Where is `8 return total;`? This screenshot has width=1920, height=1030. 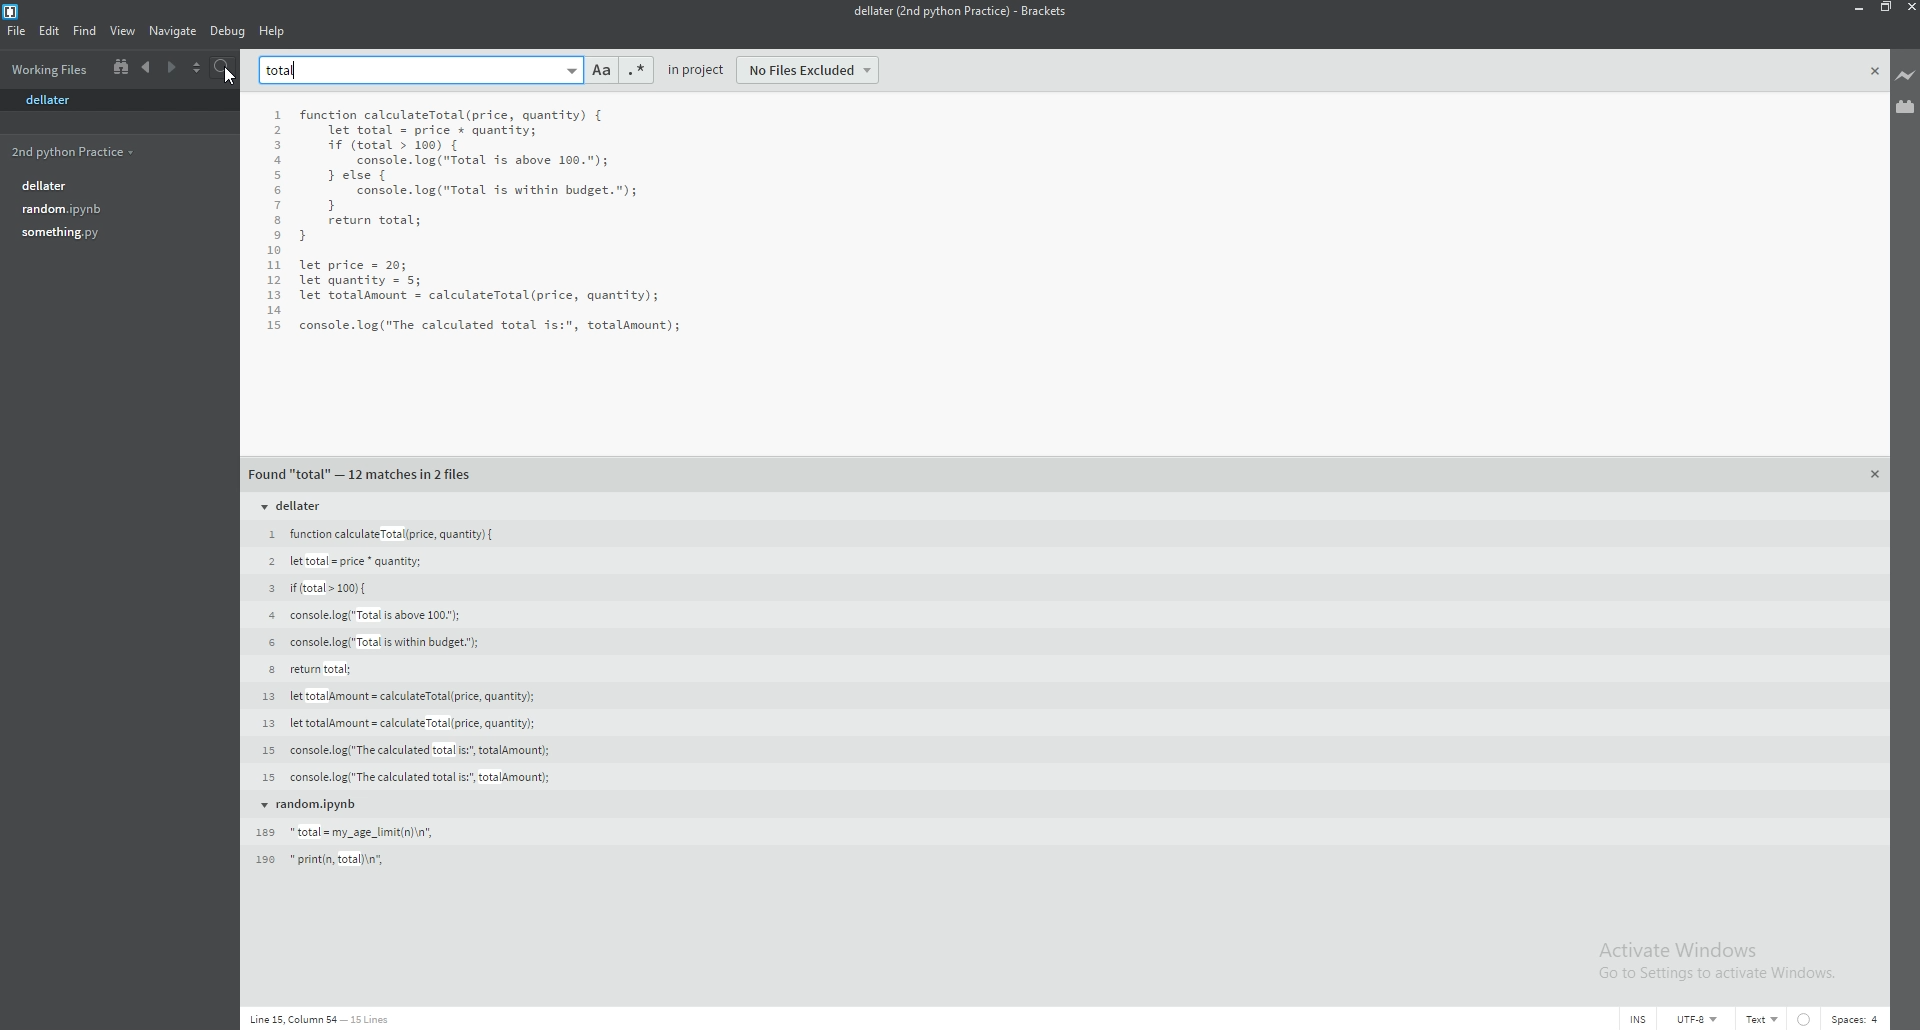
8 return total; is located at coordinates (307, 669).